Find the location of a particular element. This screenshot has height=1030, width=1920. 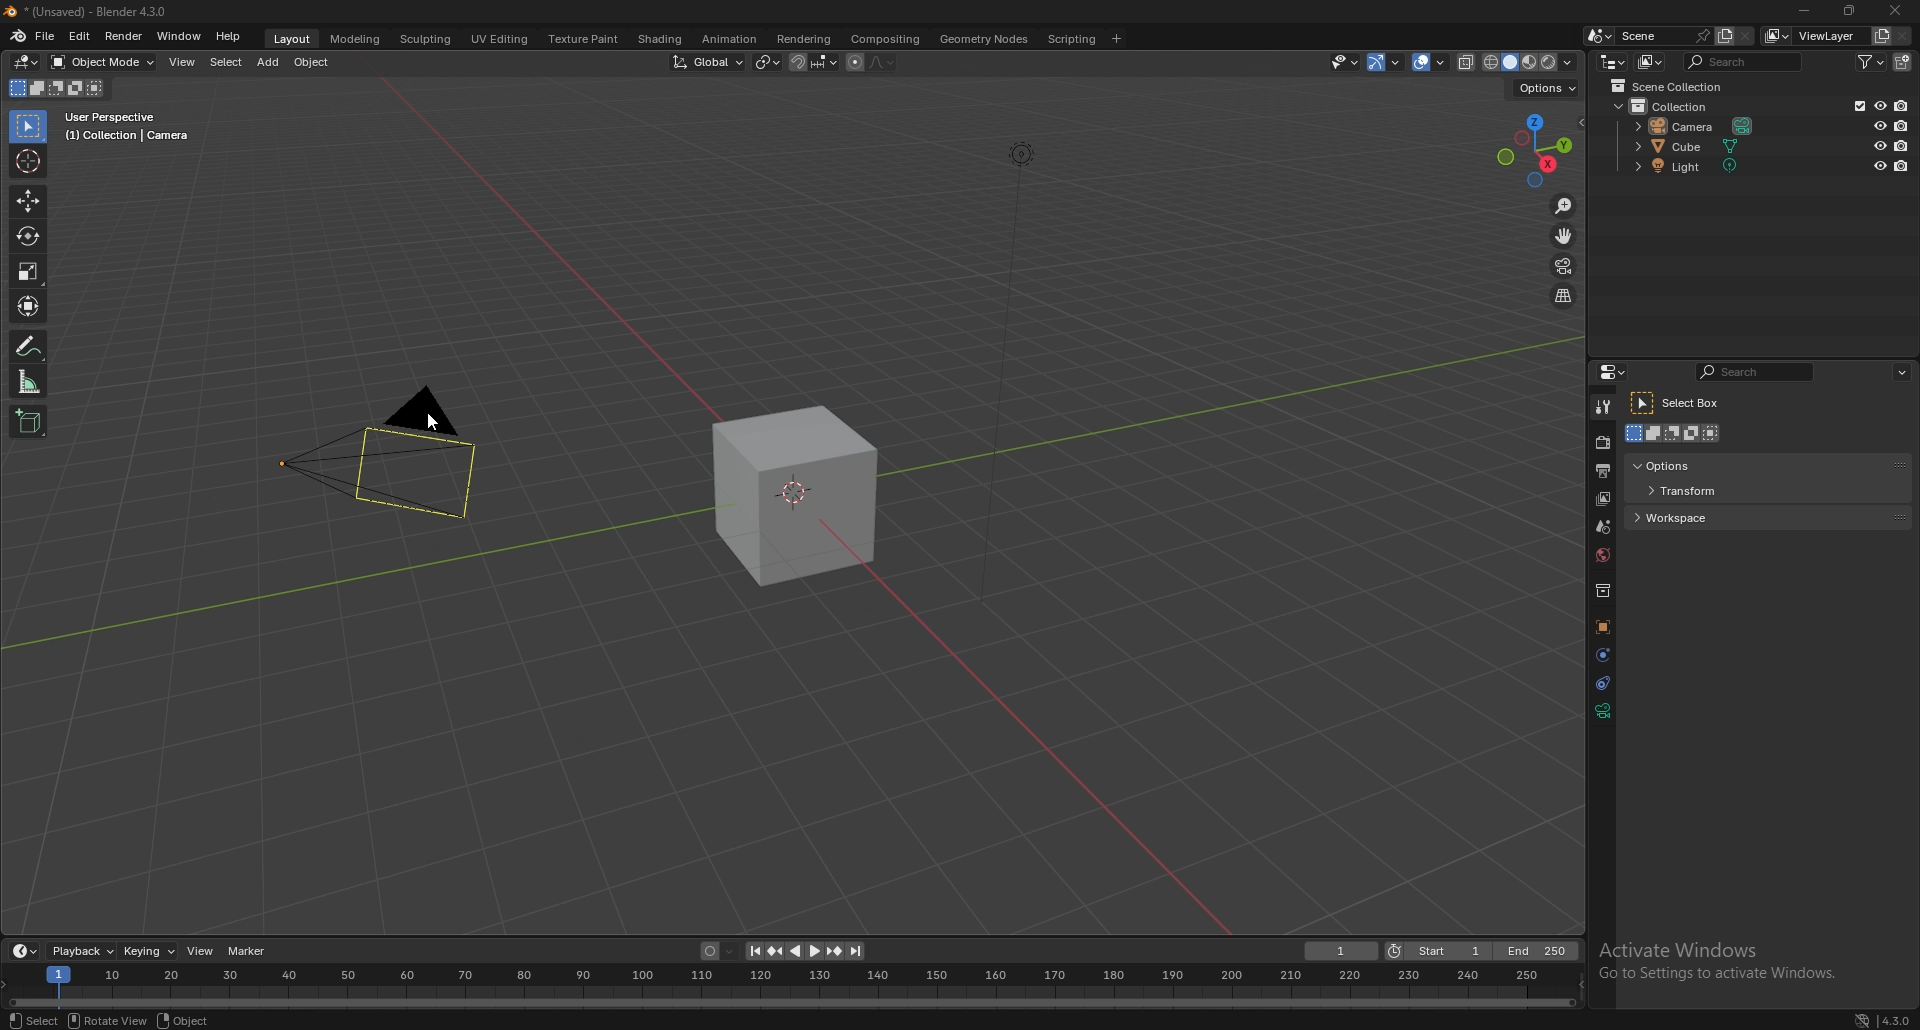

info is located at coordinates (131, 127).